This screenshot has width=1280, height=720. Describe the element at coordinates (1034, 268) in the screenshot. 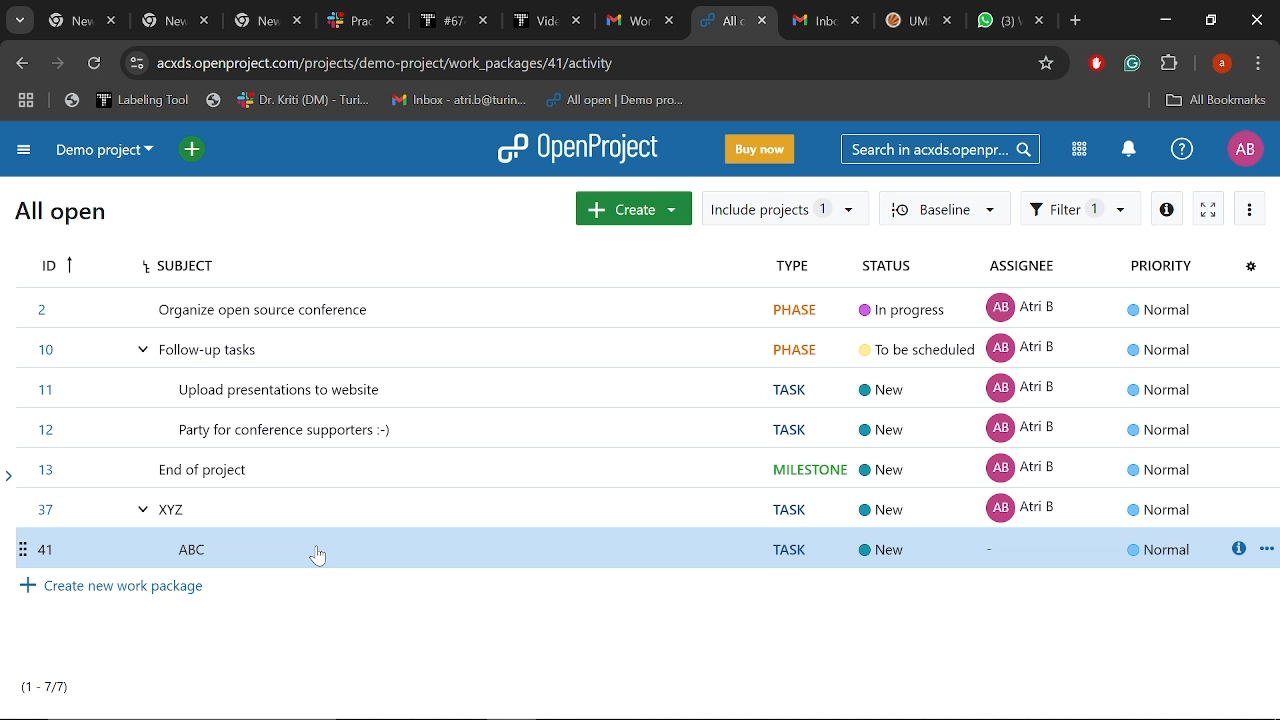

I see `Assignee` at that location.